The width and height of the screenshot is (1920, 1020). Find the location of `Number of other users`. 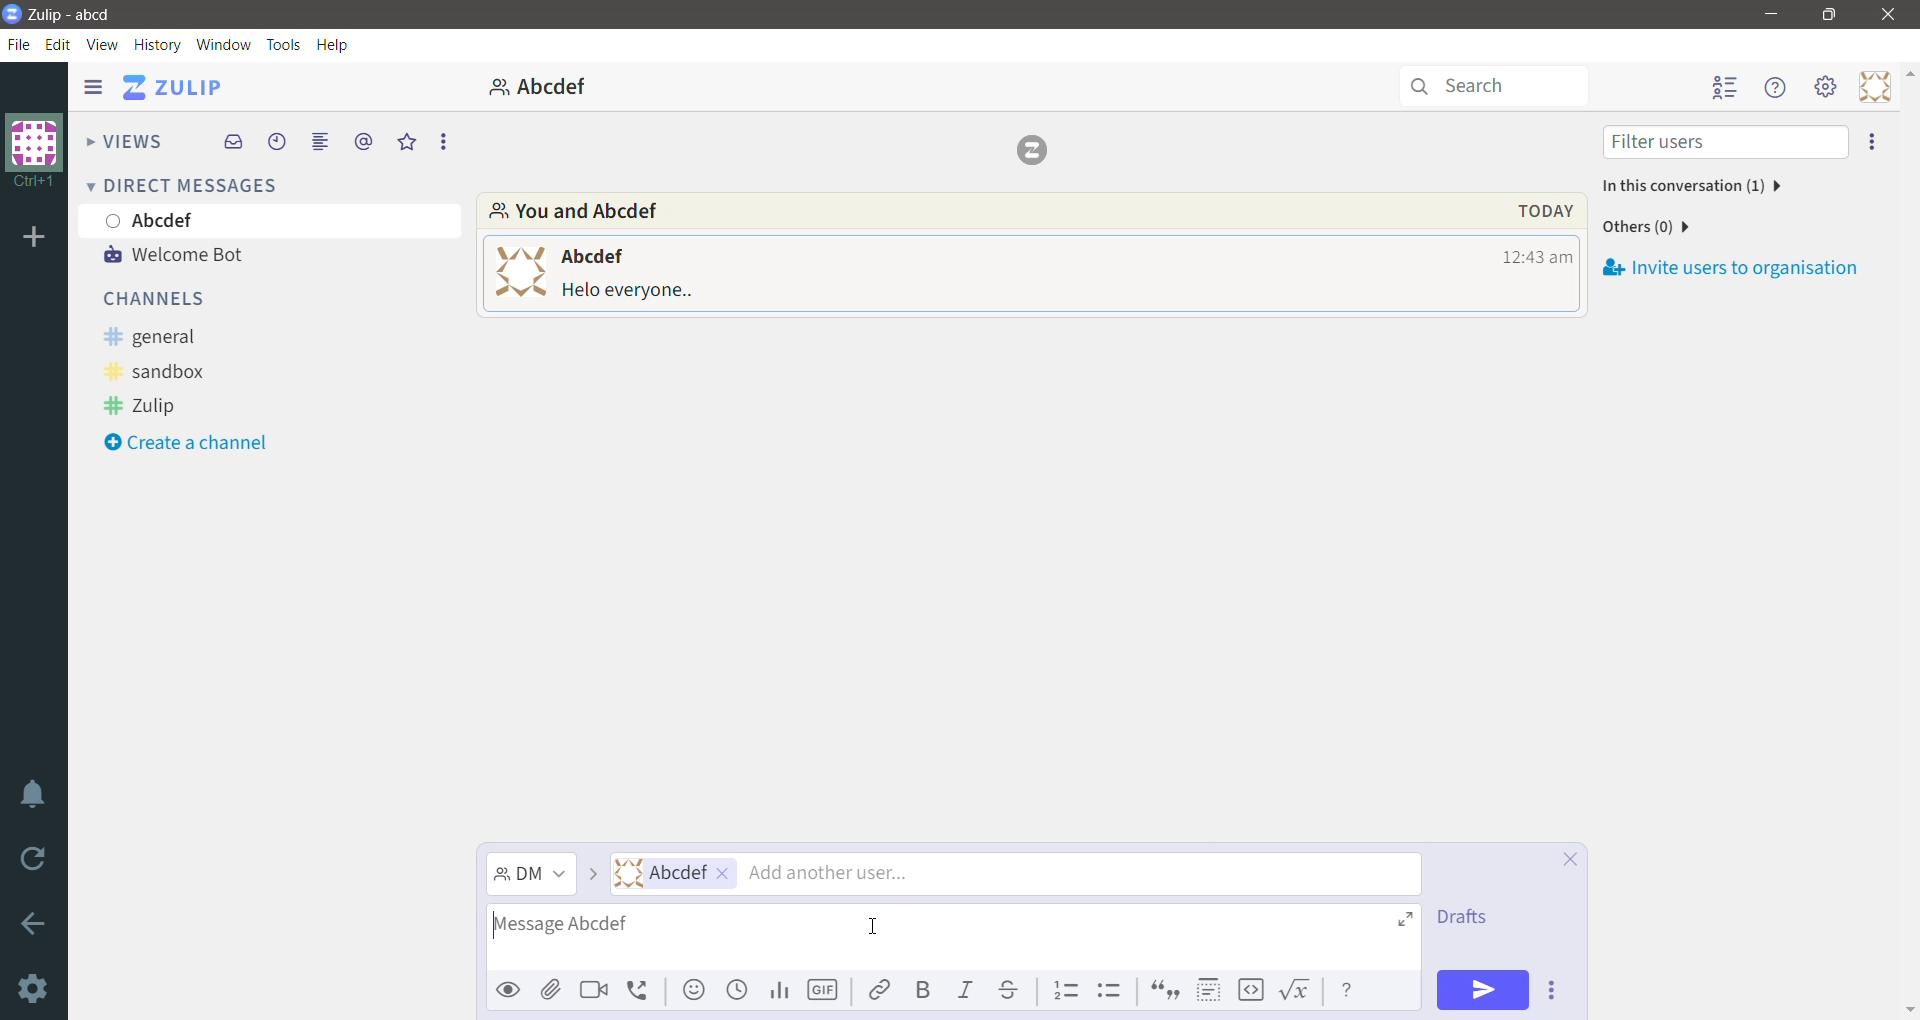

Number of other users is located at coordinates (1647, 227).